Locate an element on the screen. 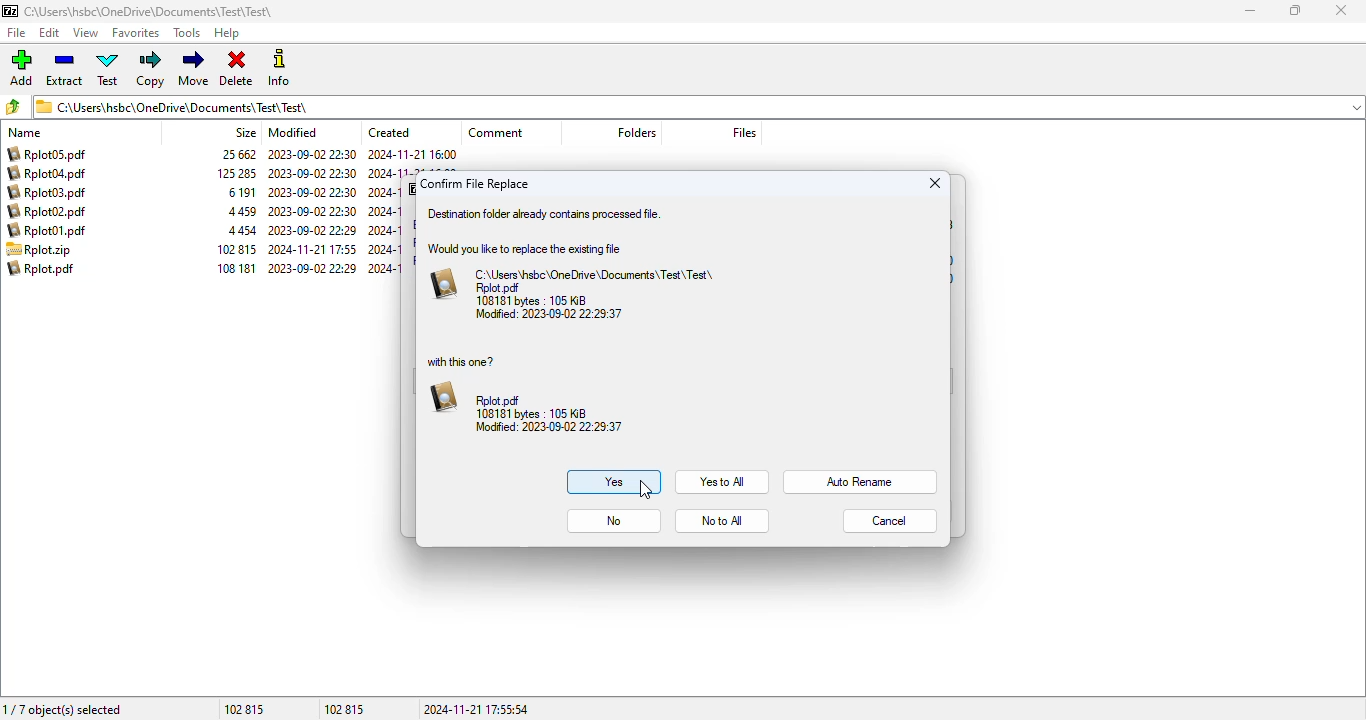 Image resolution: width=1366 pixels, height=720 pixels. No is located at coordinates (616, 520).